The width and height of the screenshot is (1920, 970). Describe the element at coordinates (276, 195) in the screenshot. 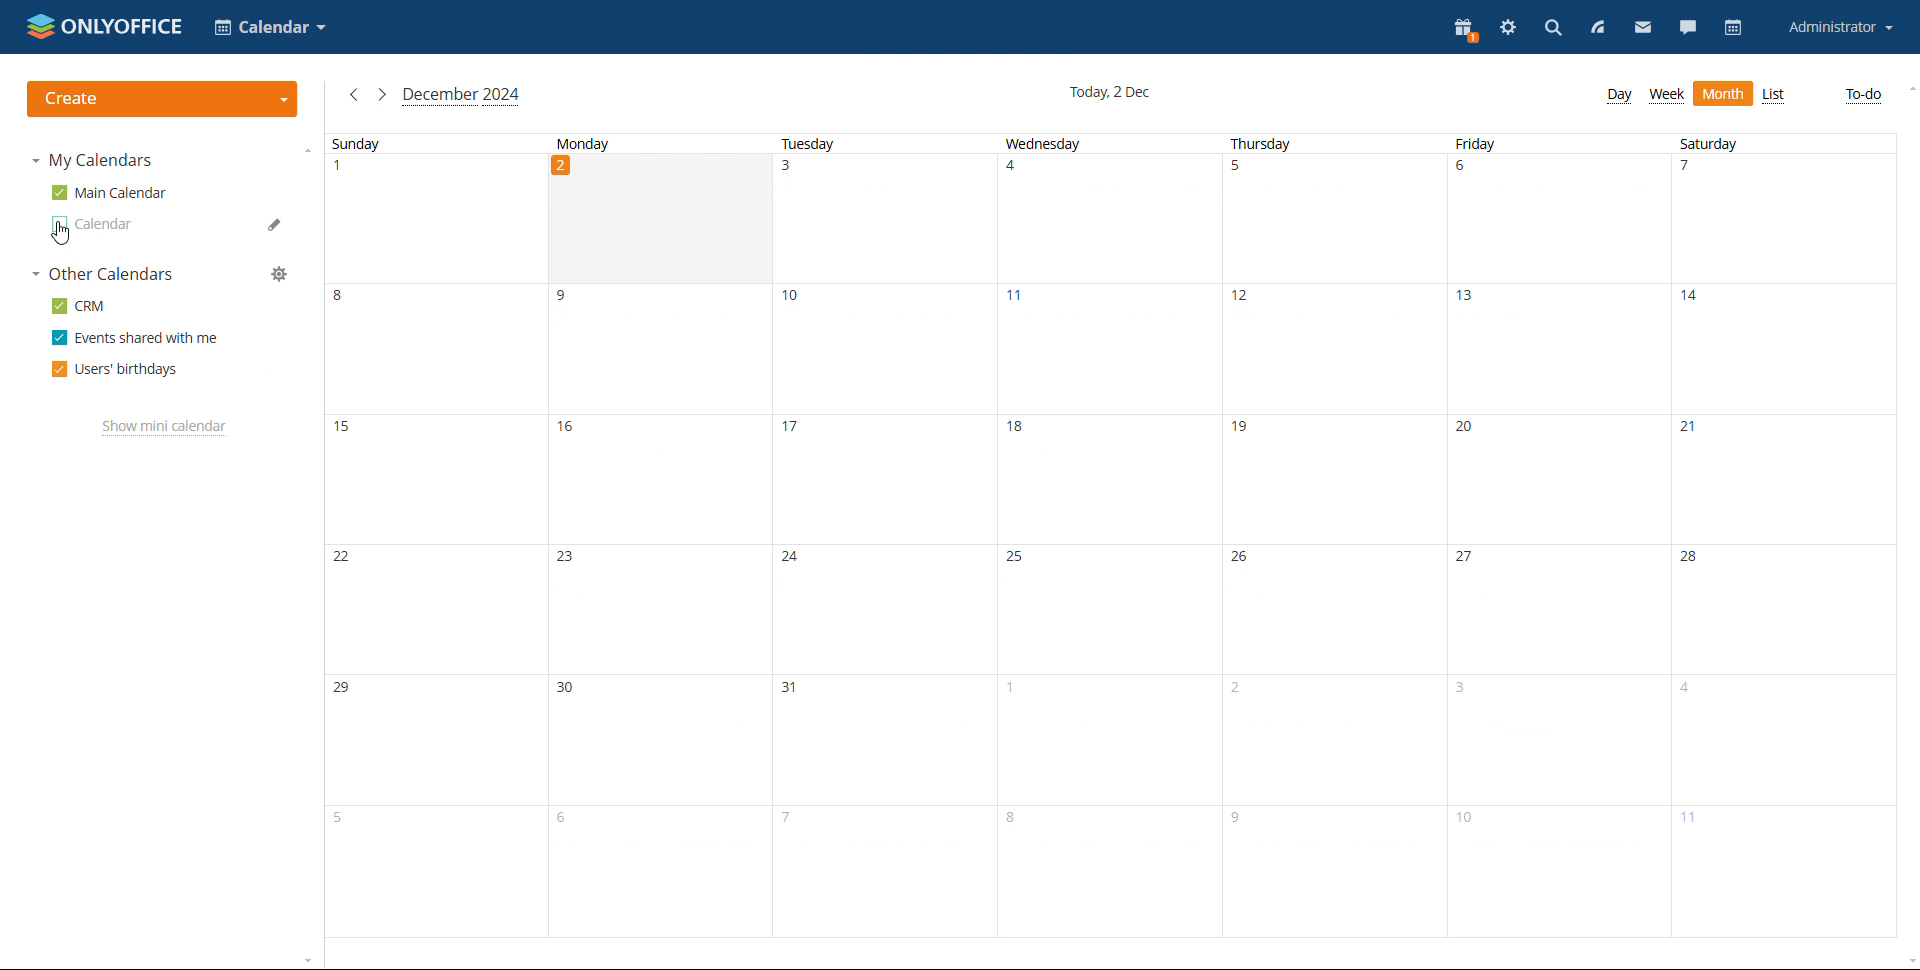

I see `edit` at that location.